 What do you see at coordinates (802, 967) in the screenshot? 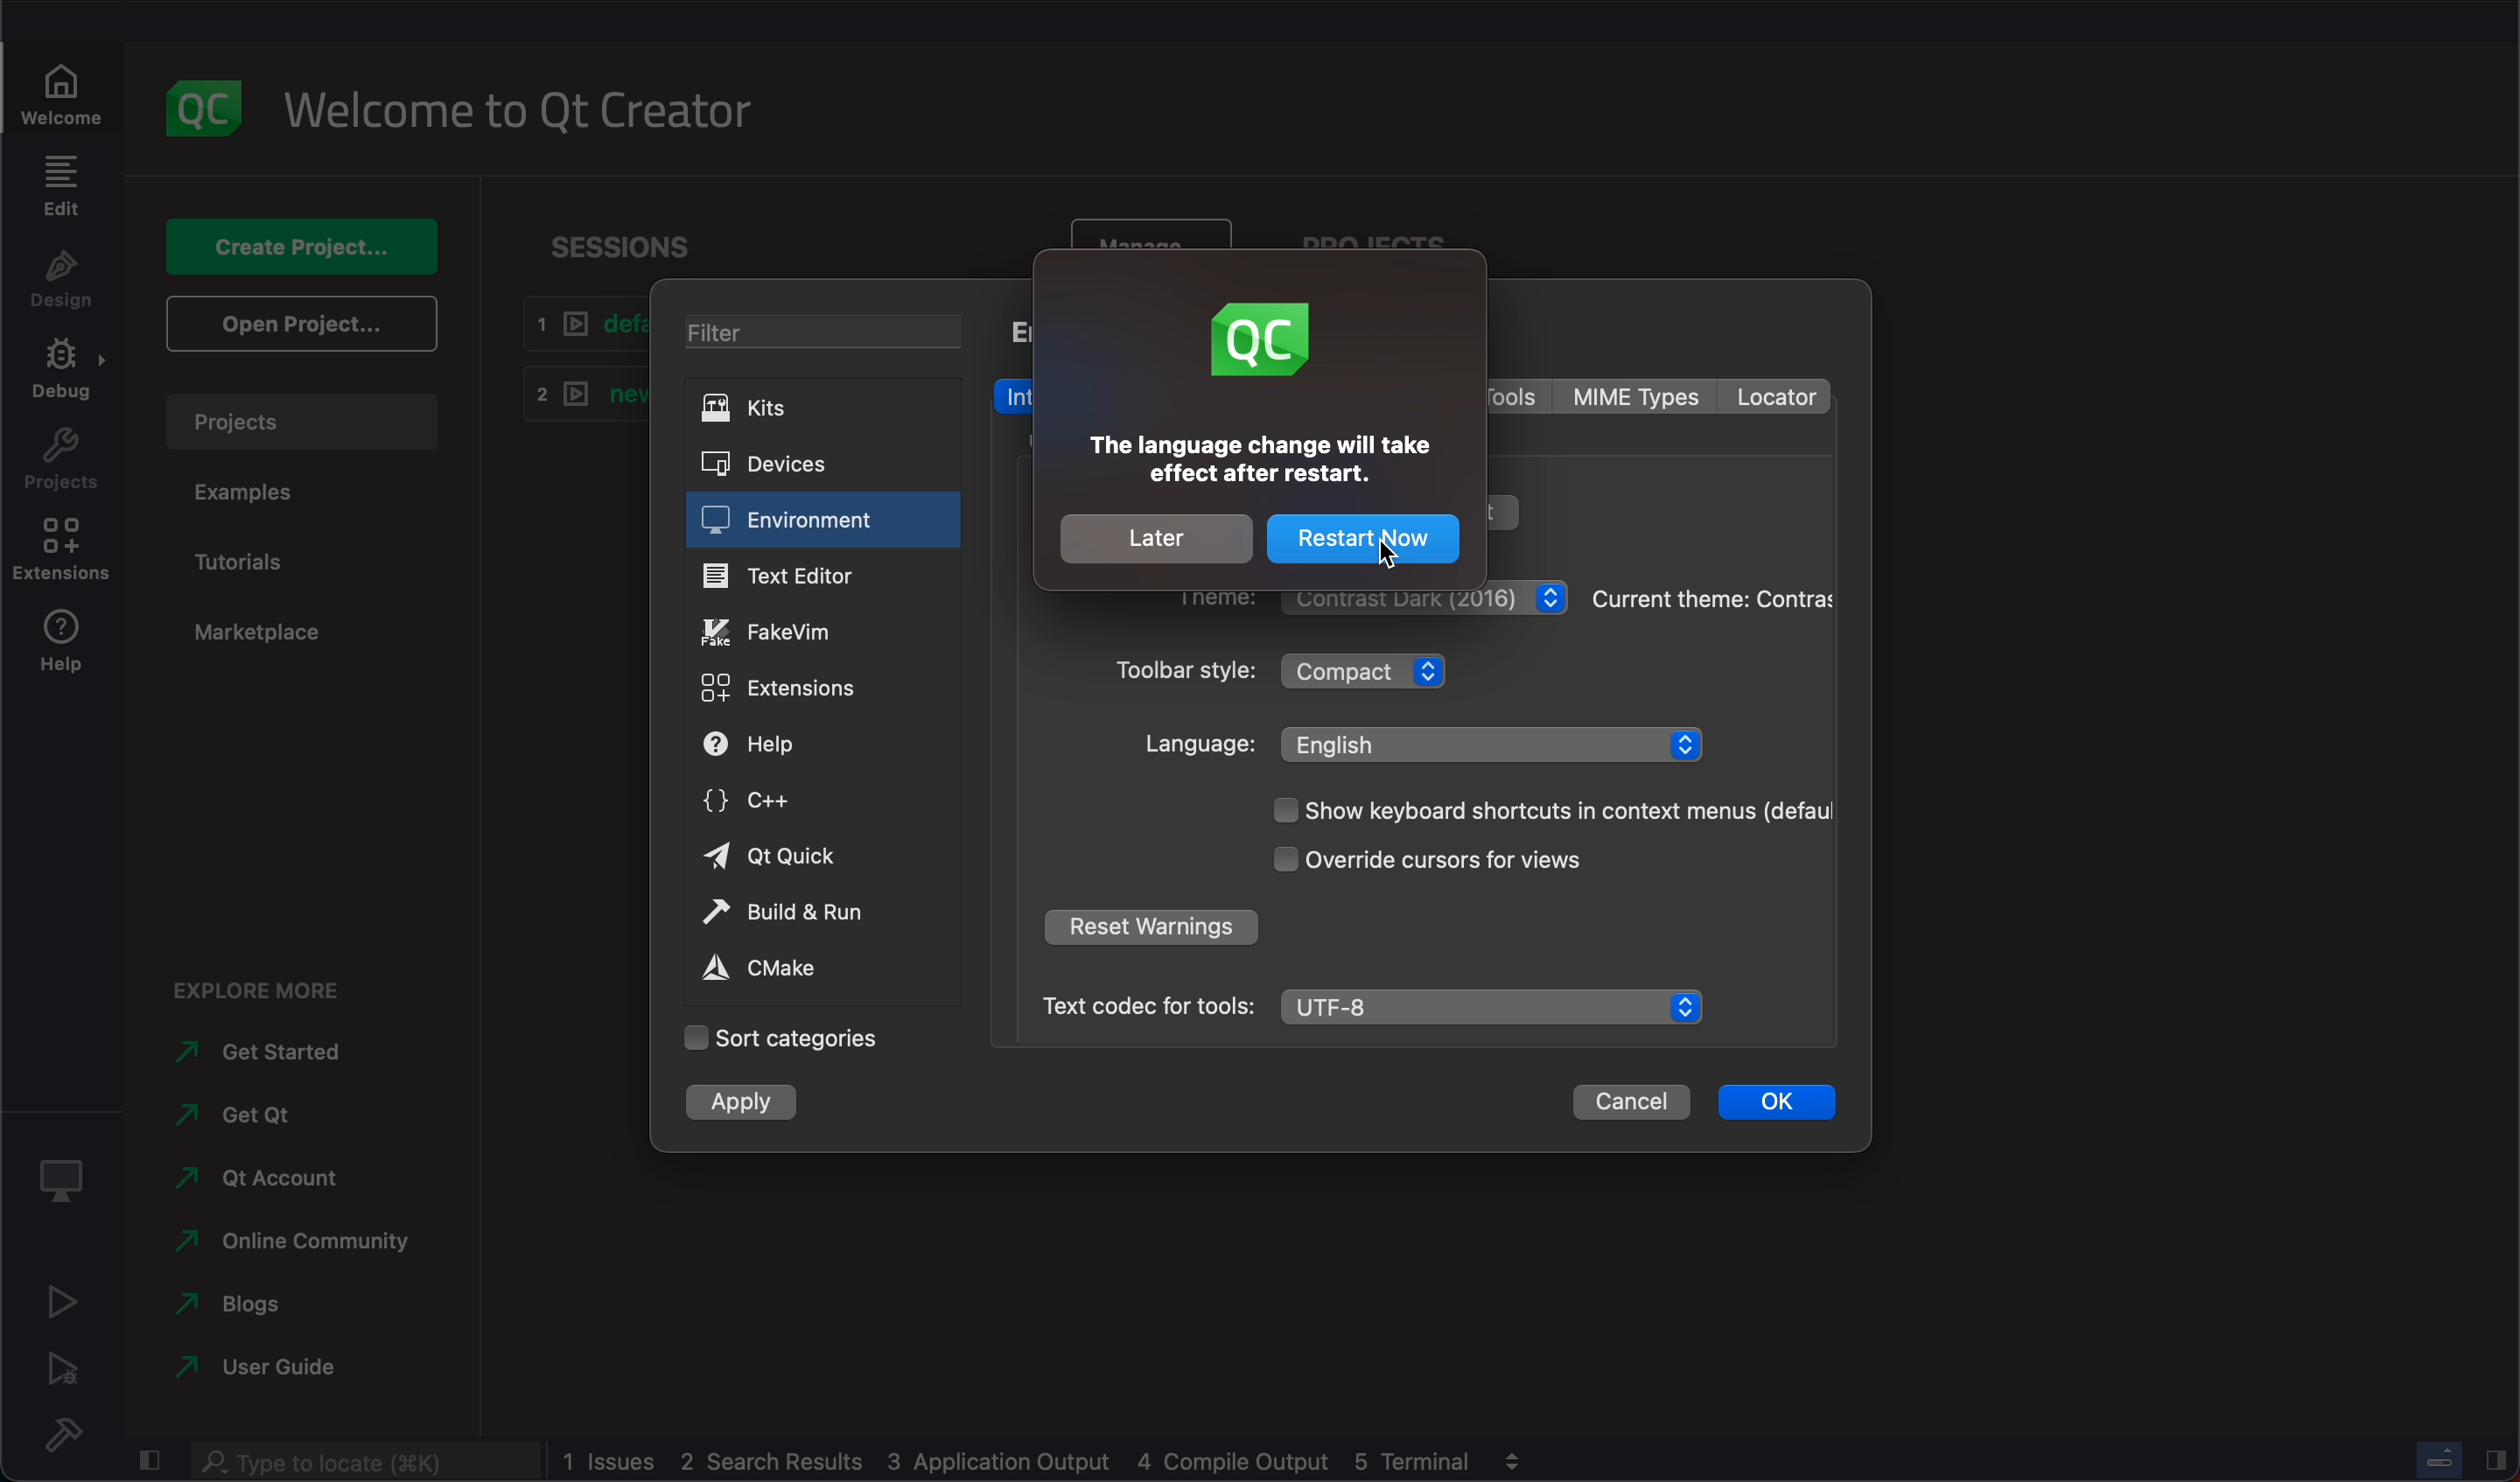
I see `cmake` at bounding box center [802, 967].